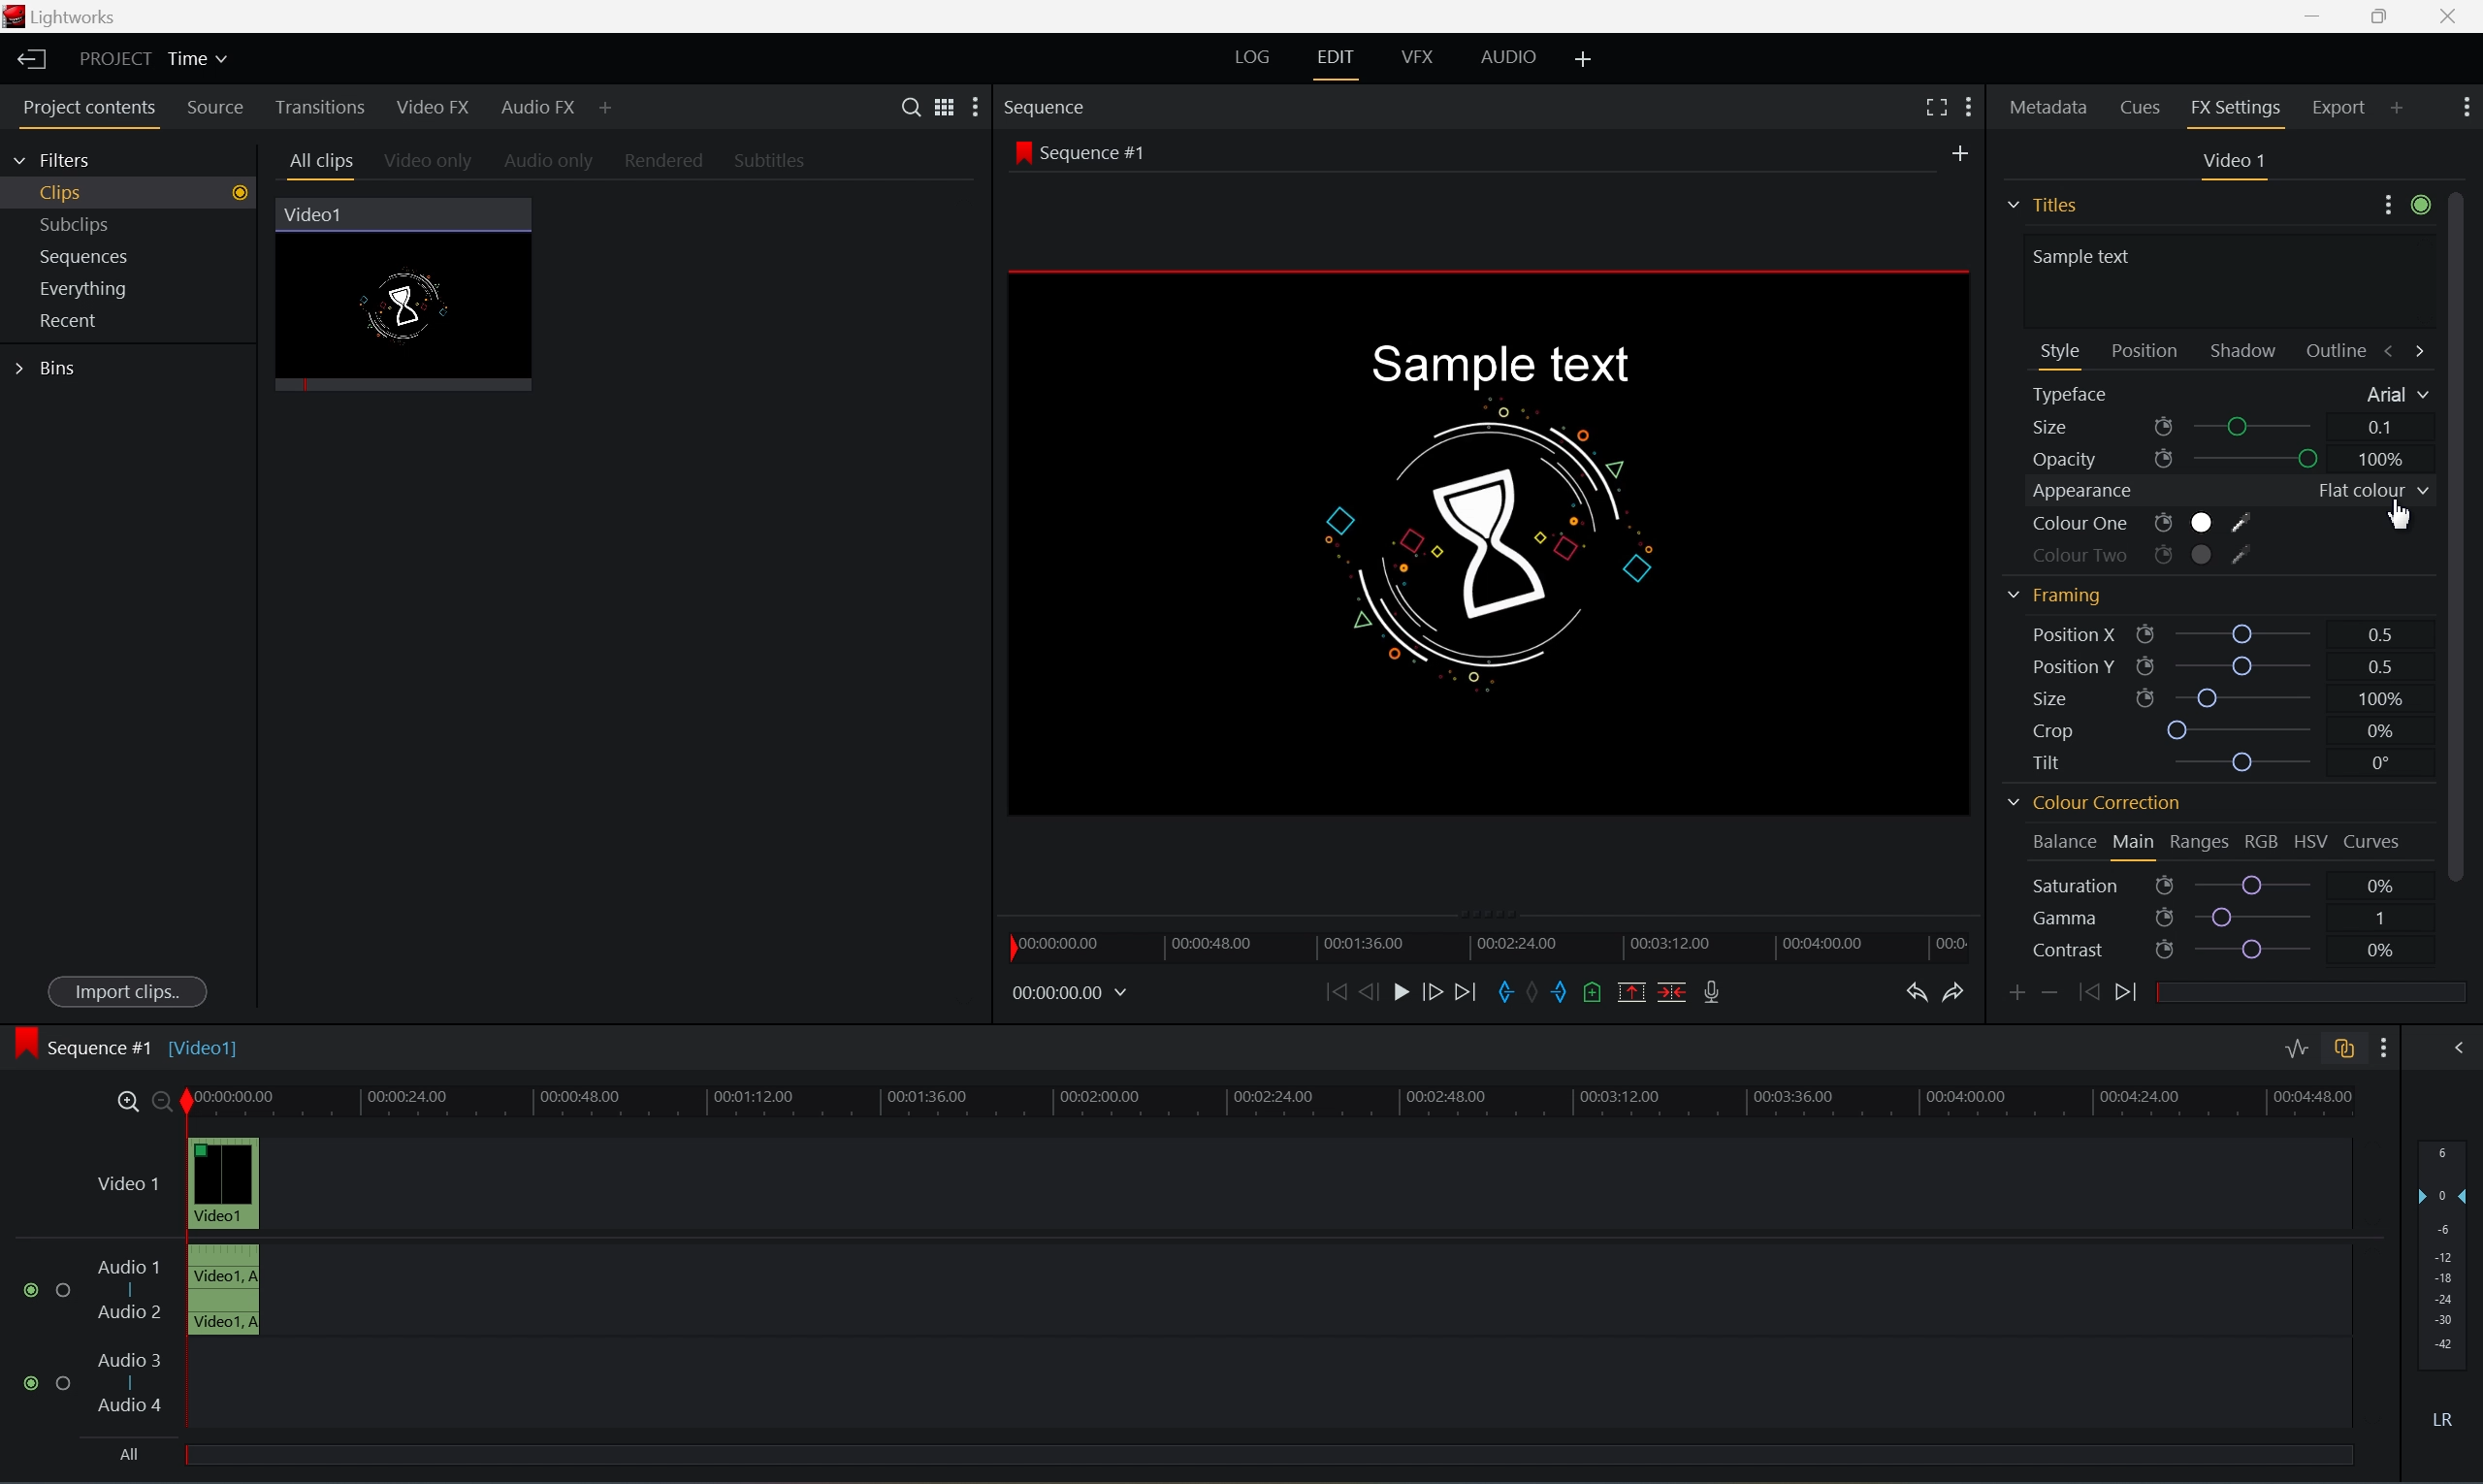 The width and height of the screenshot is (2483, 1484). What do you see at coordinates (2393, 396) in the screenshot?
I see `arial` at bounding box center [2393, 396].